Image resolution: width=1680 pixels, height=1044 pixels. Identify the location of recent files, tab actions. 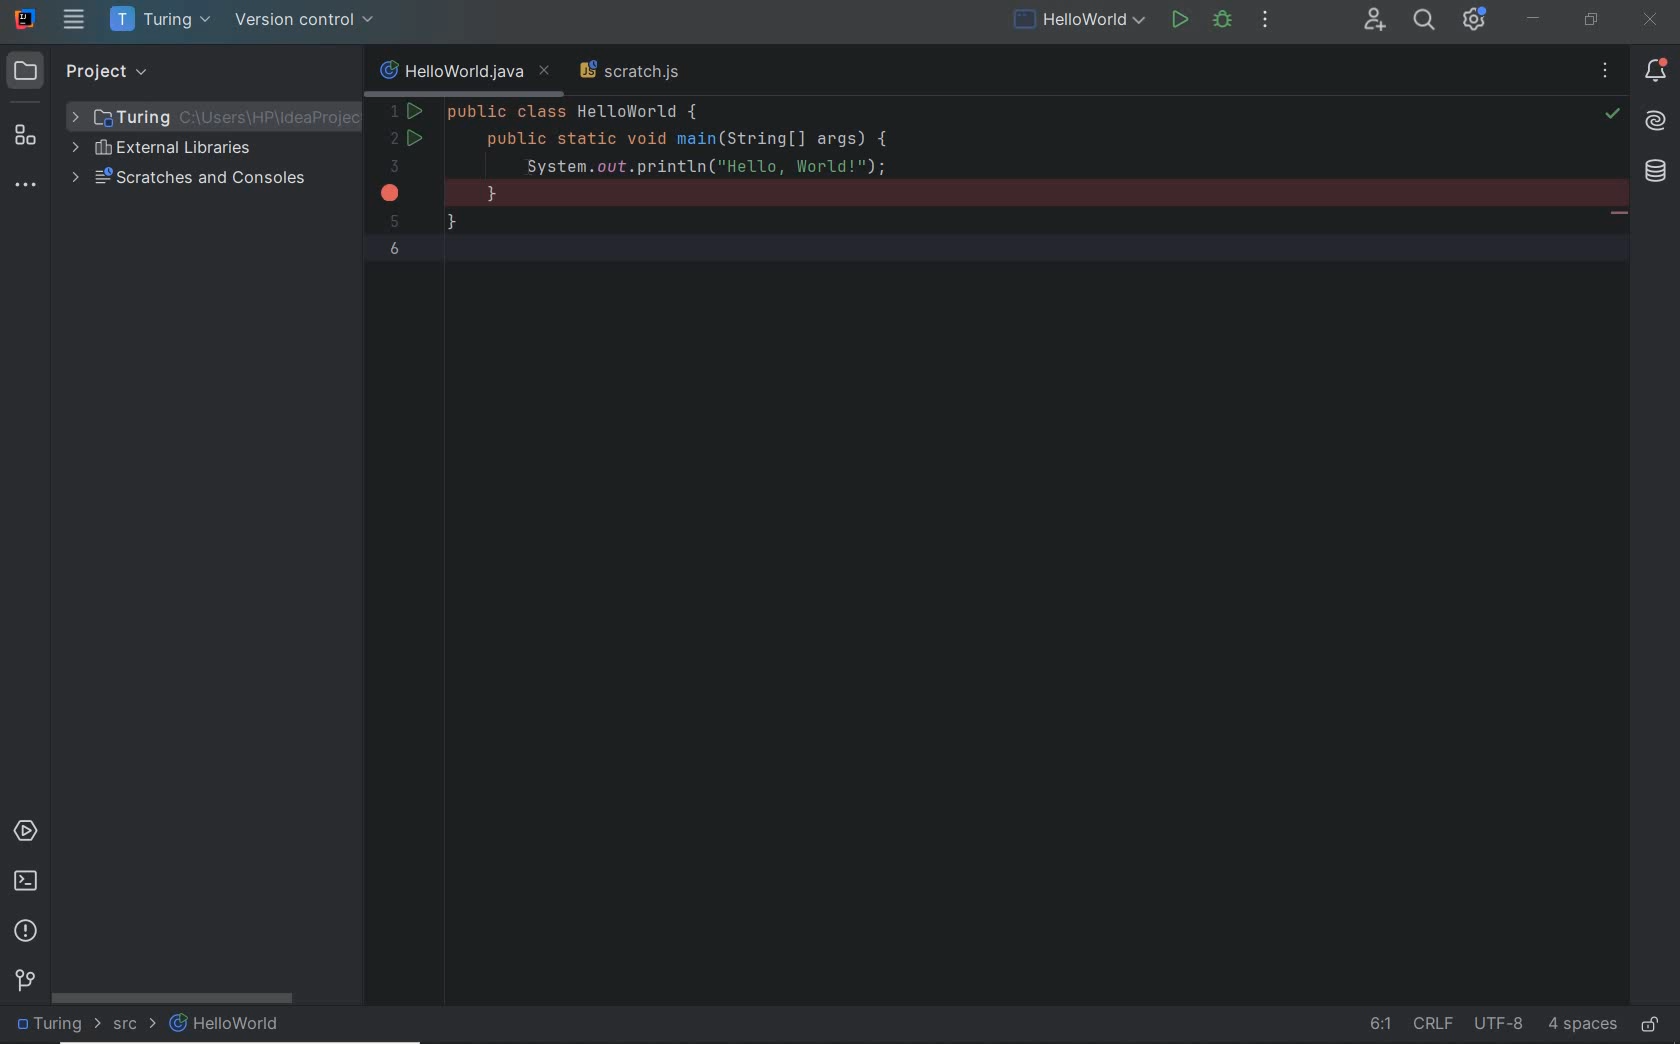
(1606, 73).